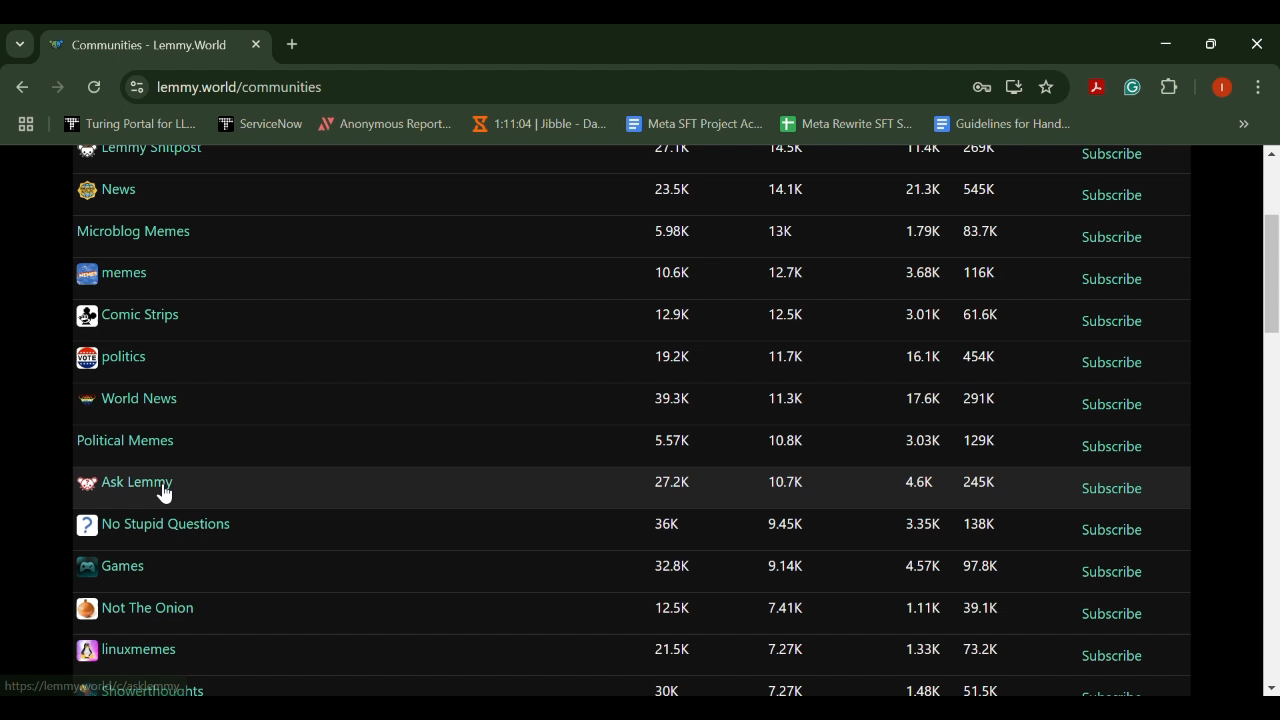 This screenshot has height=720, width=1280. Describe the element at coordinates (672, 398) in the screenshot. I see `39.3K` at that location.